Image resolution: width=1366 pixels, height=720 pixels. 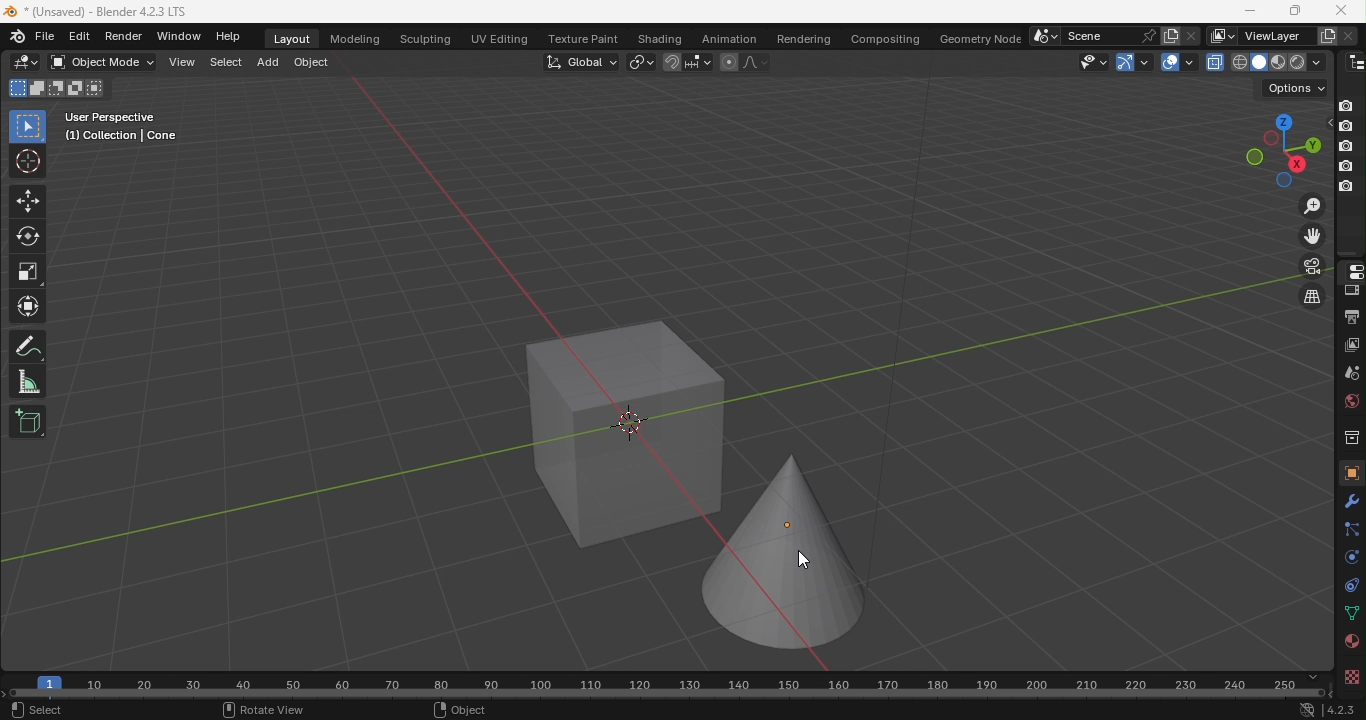 What do you see at coordinates (1147, 35) in the screenshot?
I see `Pin scene to workspace` at bounding box center [1147, 35].